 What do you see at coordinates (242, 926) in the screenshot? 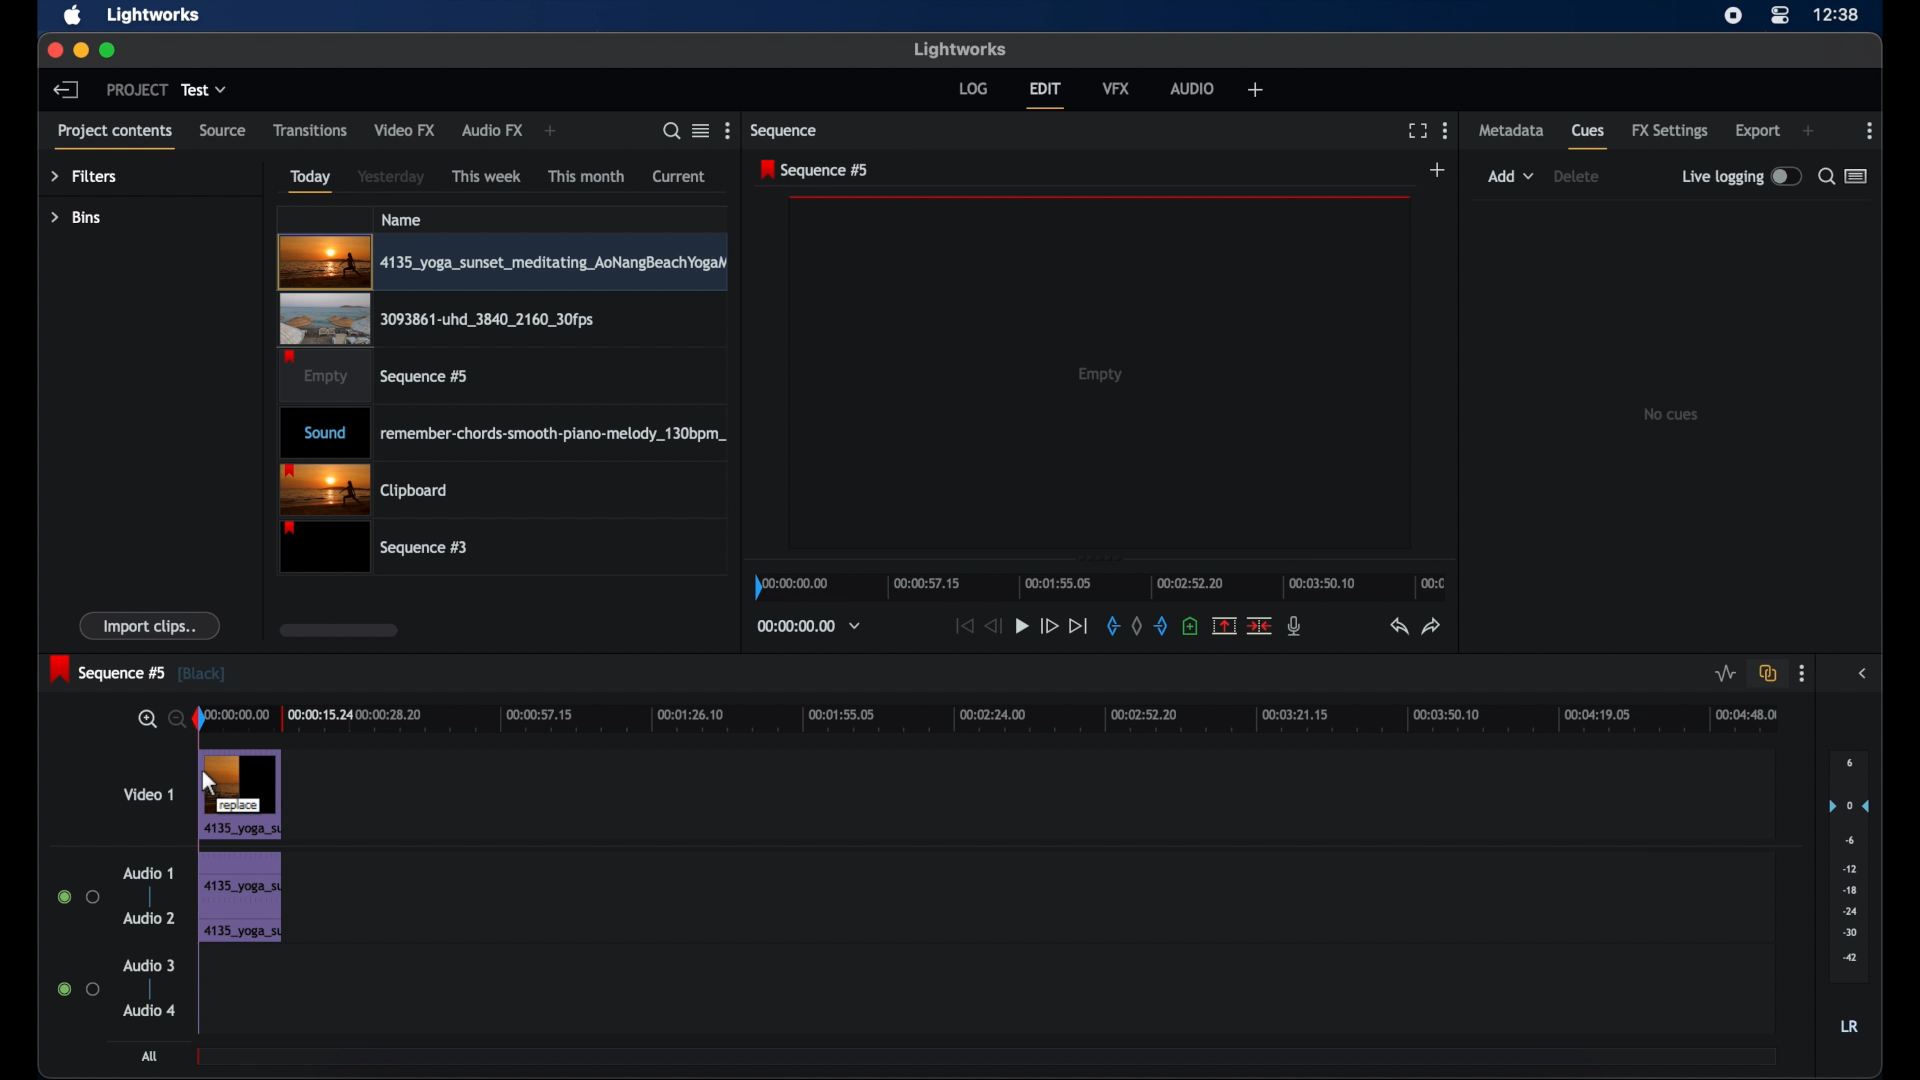
I see `audio clip` at bounding box center [242, 926].